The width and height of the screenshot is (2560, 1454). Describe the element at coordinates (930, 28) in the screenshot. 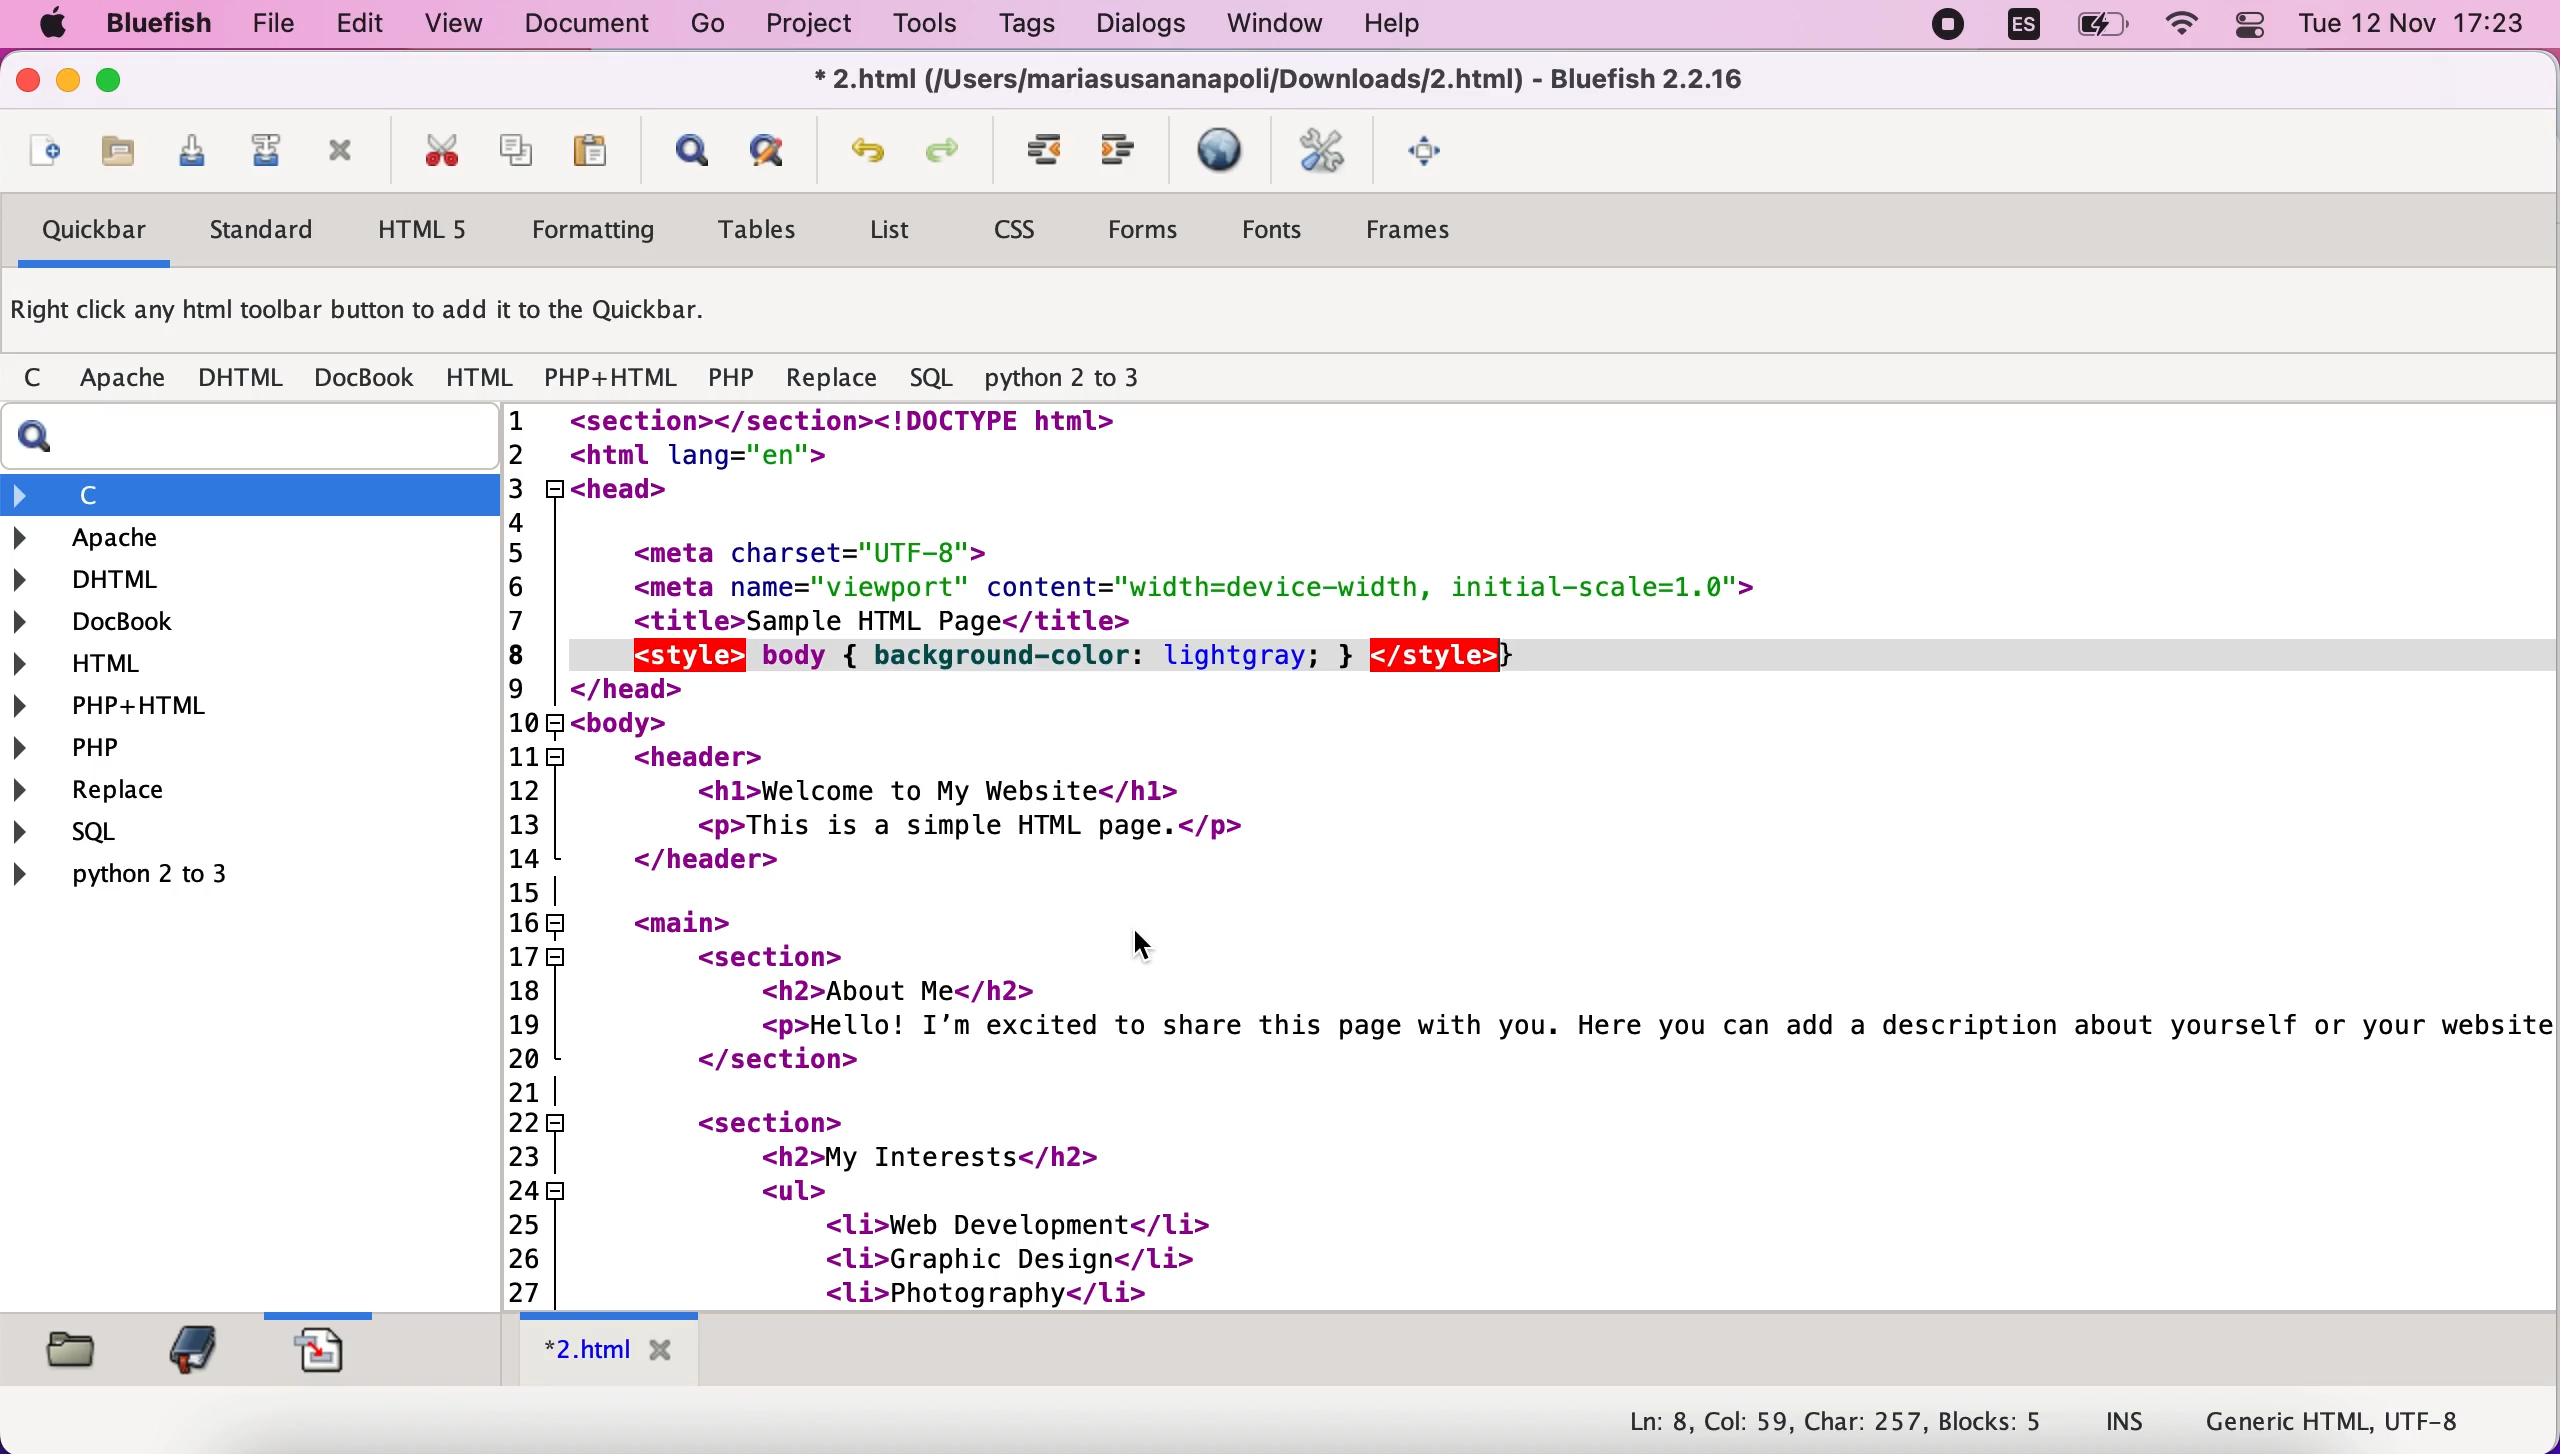

I see `tools` at that location.